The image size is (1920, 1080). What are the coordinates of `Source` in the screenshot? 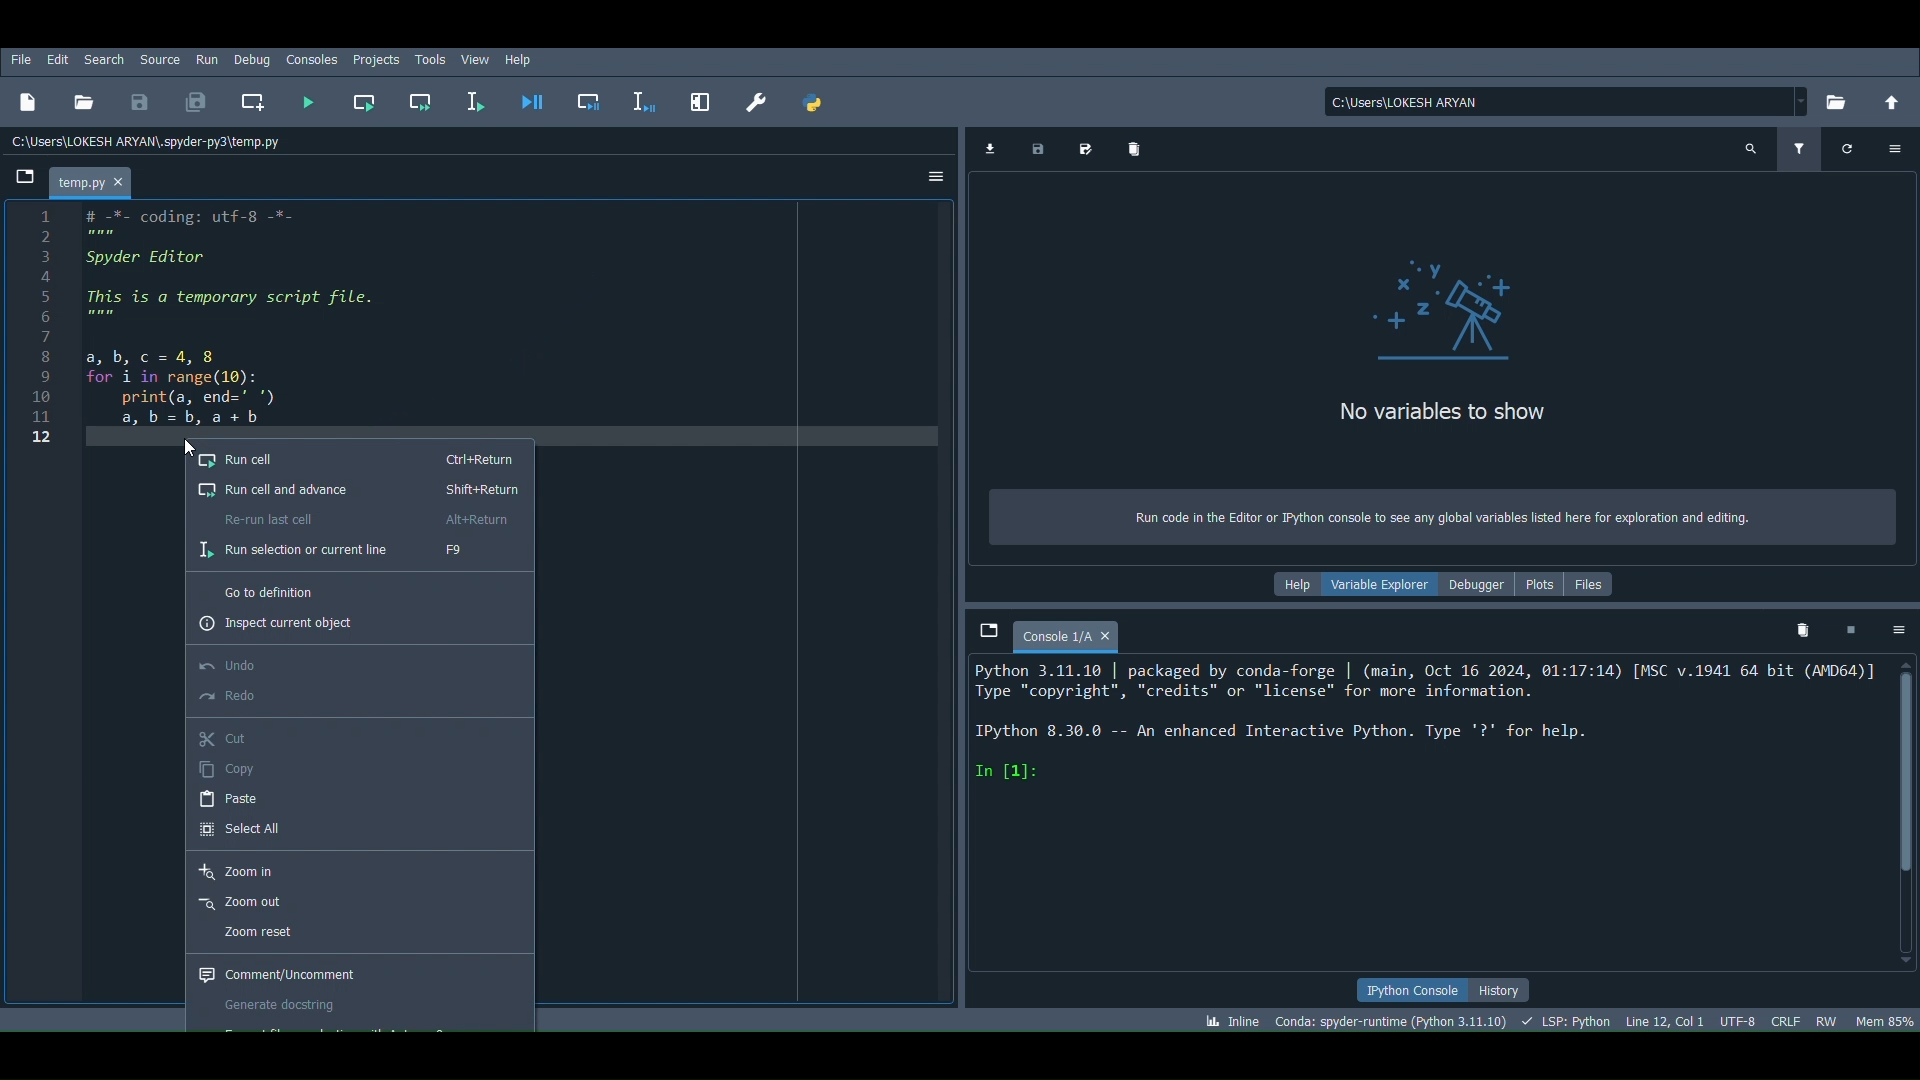 It's located at (162, 61).